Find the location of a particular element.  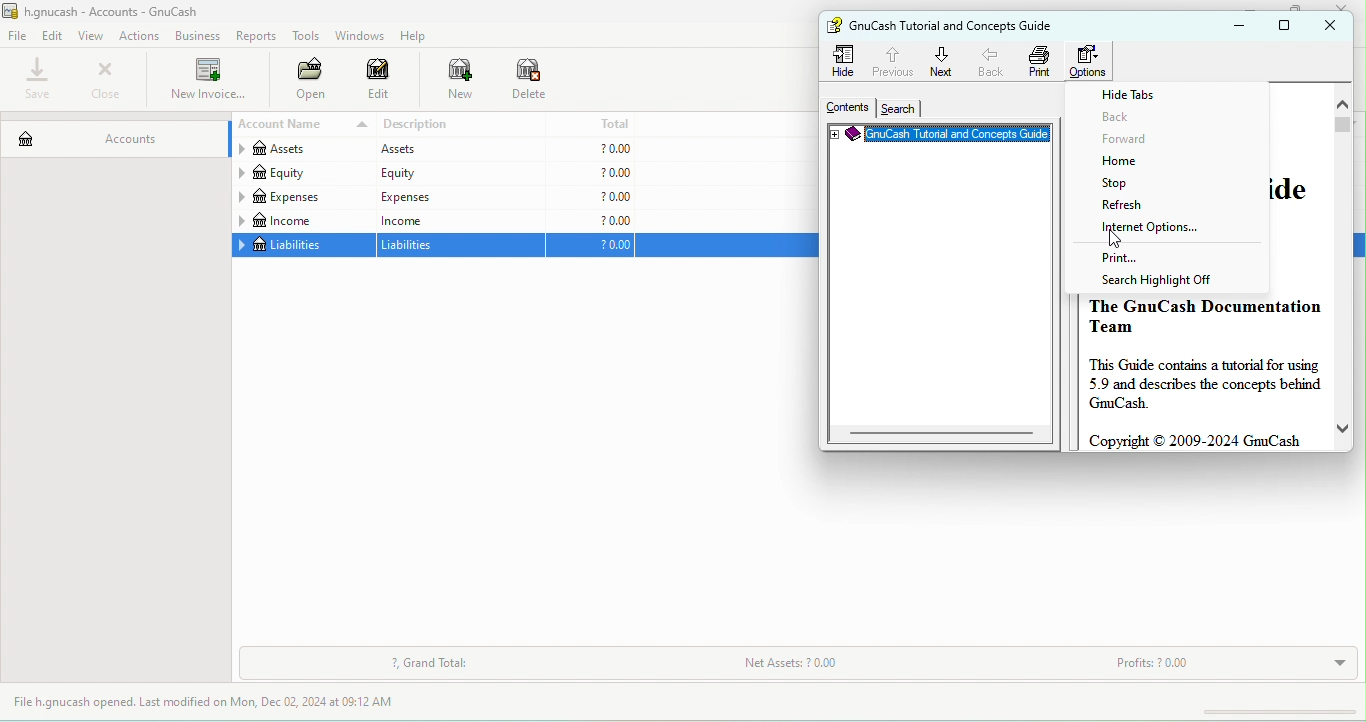

options is located at coordinates (1093, 61).